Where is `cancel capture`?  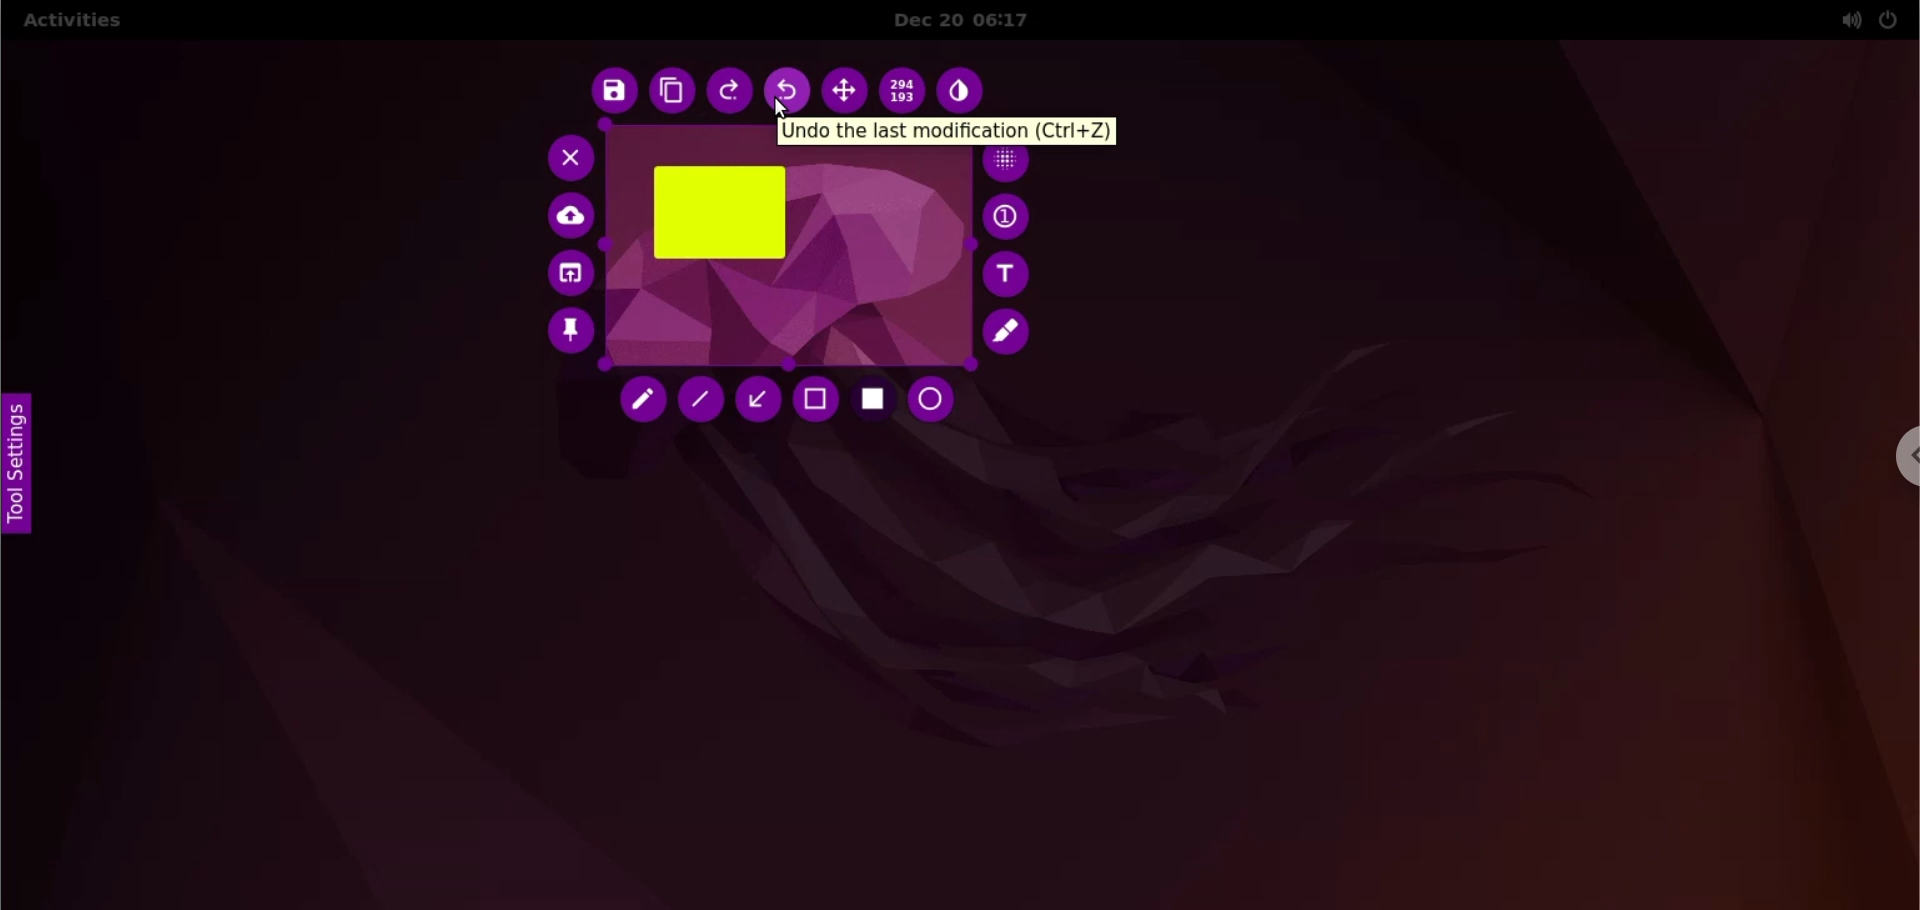 cancel capture is located at coordinates (565, 157).